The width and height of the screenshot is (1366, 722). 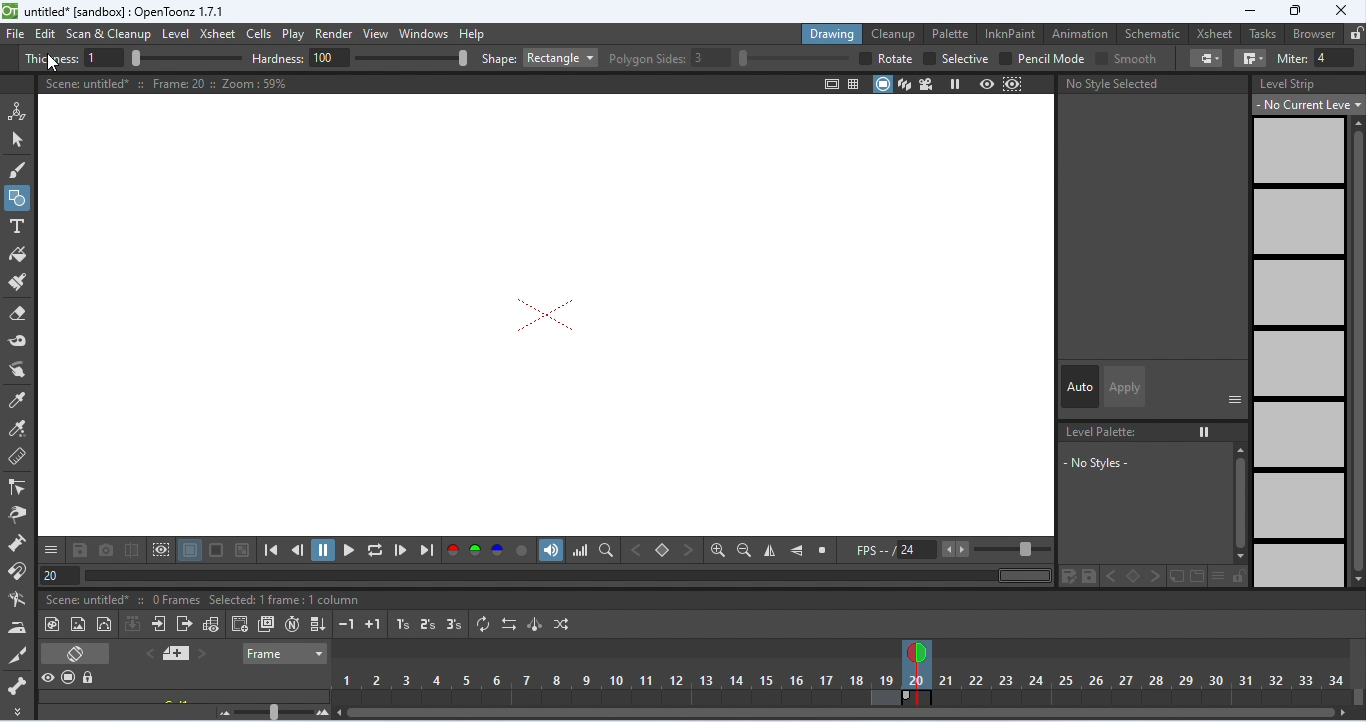 I want to click on current frame, so click(x=918, y=649).